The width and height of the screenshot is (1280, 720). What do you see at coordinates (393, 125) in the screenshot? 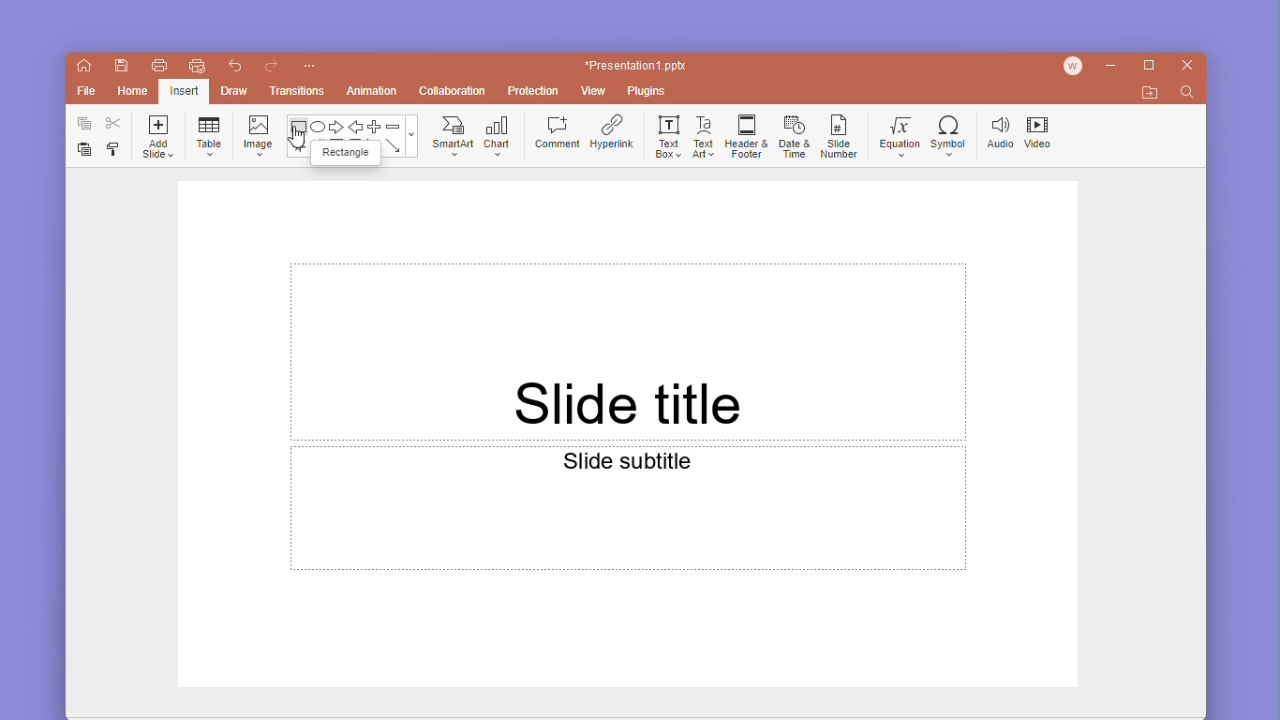
I see `minus` at bounding box center [393, 125].